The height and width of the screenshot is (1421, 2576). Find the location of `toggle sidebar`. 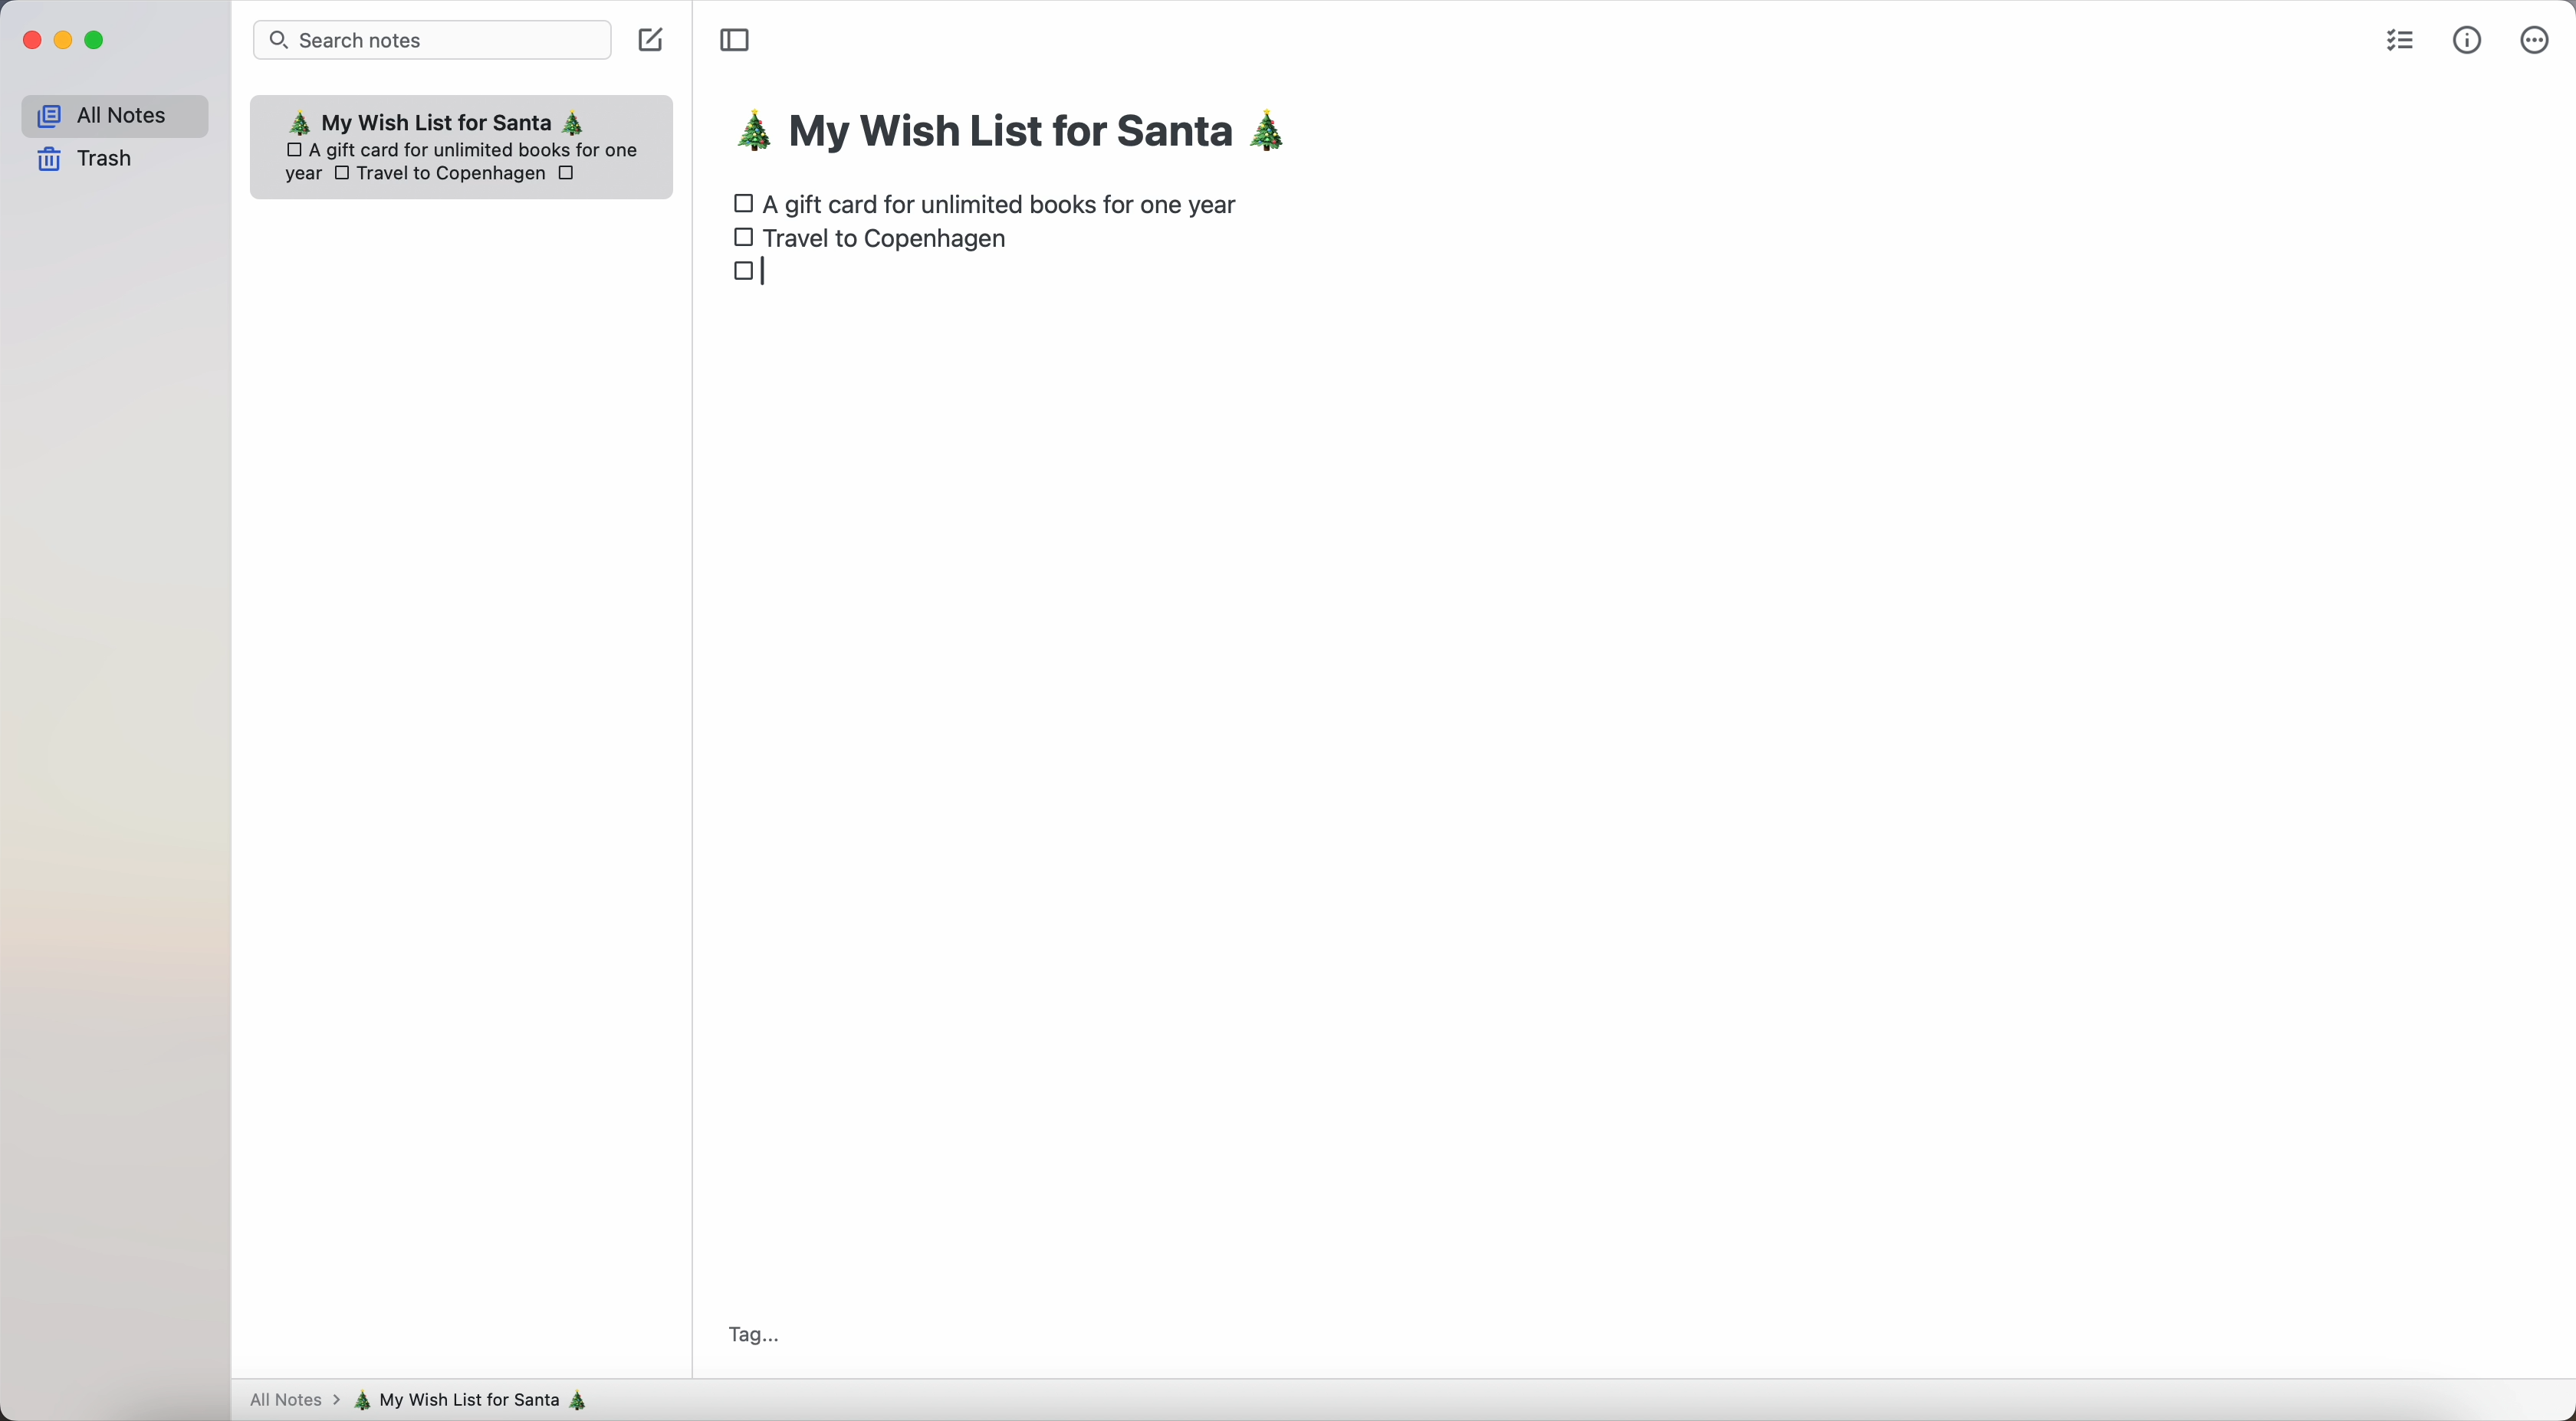

toggle sidebar is located at coordinates (734, 41).